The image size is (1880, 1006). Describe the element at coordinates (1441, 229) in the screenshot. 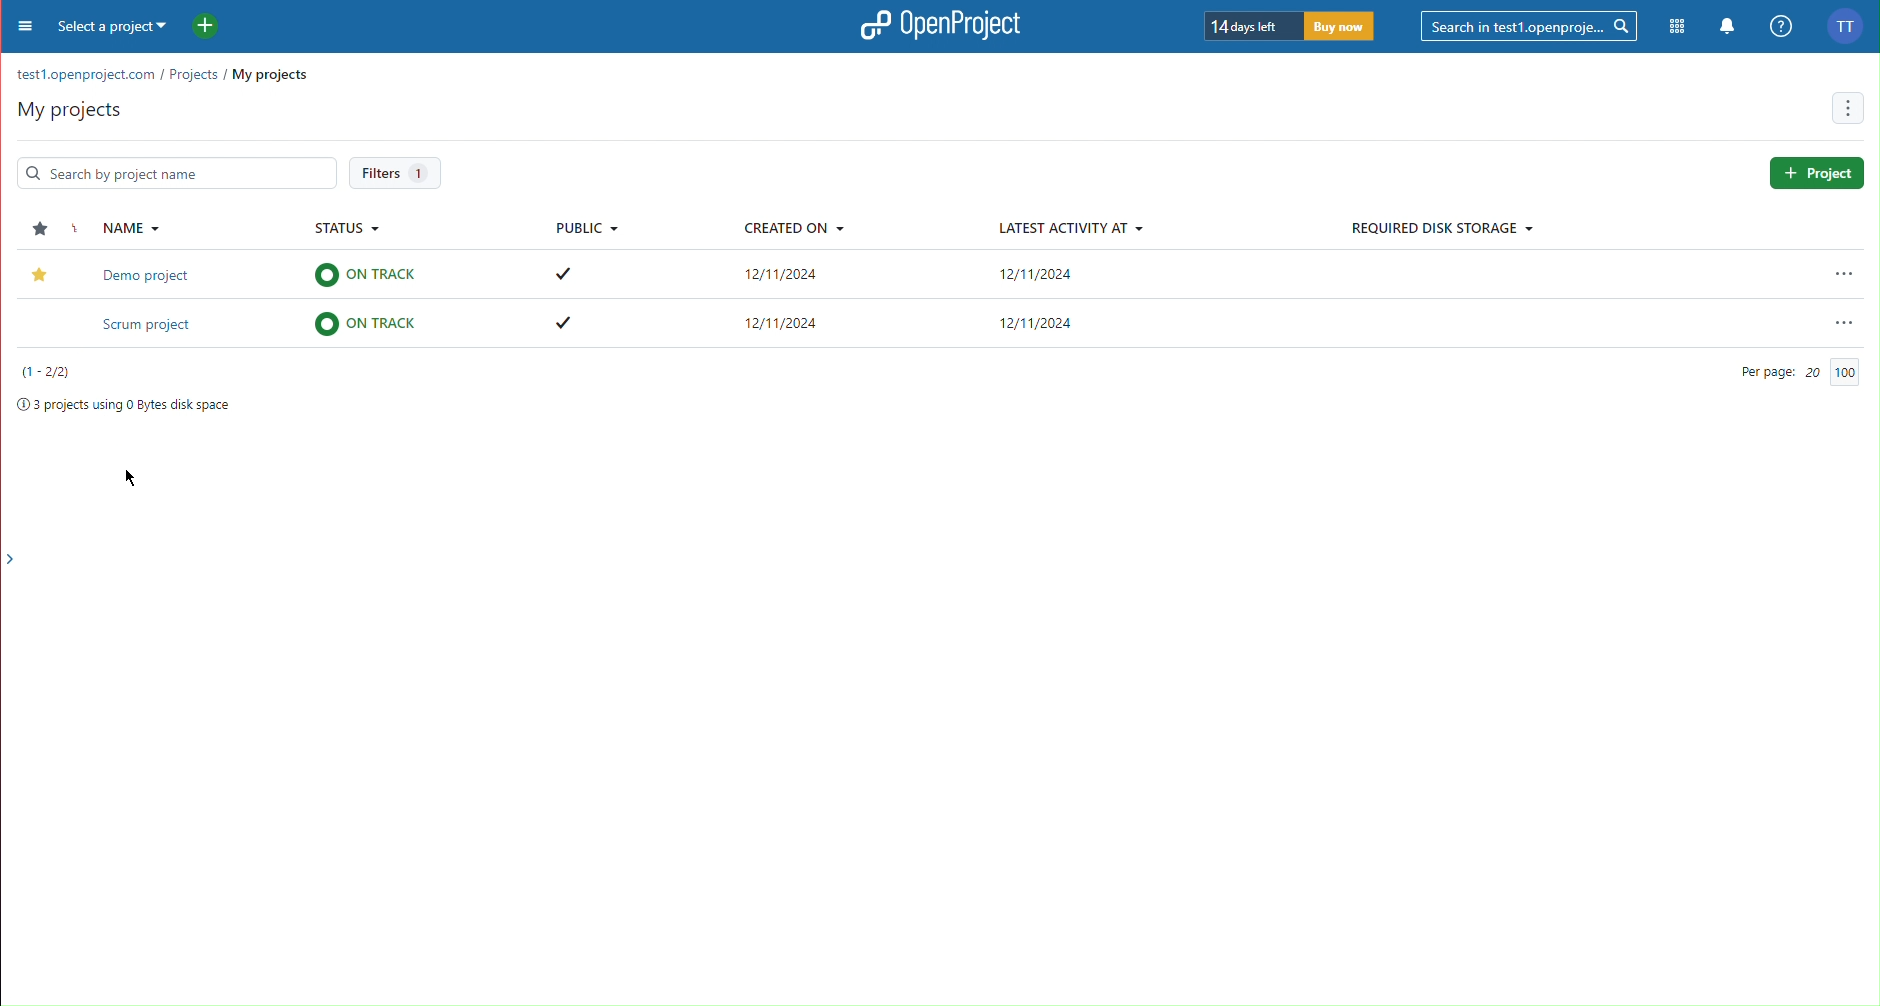

I see `Reduced Disk Storage` at that location.